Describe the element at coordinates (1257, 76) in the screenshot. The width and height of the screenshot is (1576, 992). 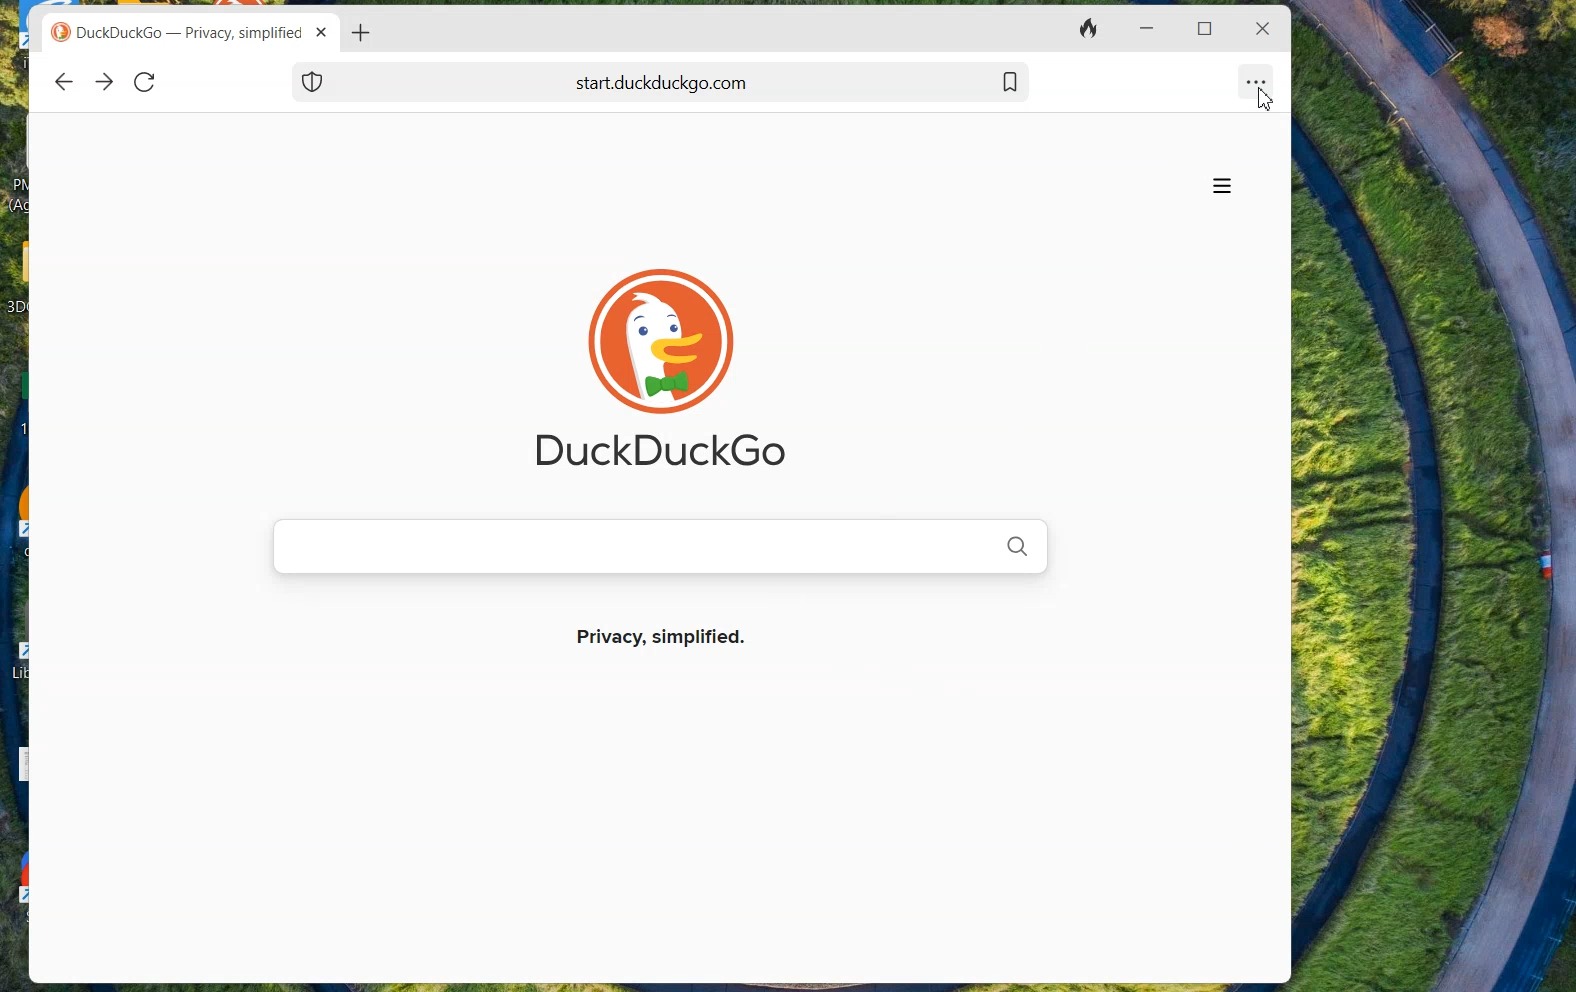
I see `Option` at that location.